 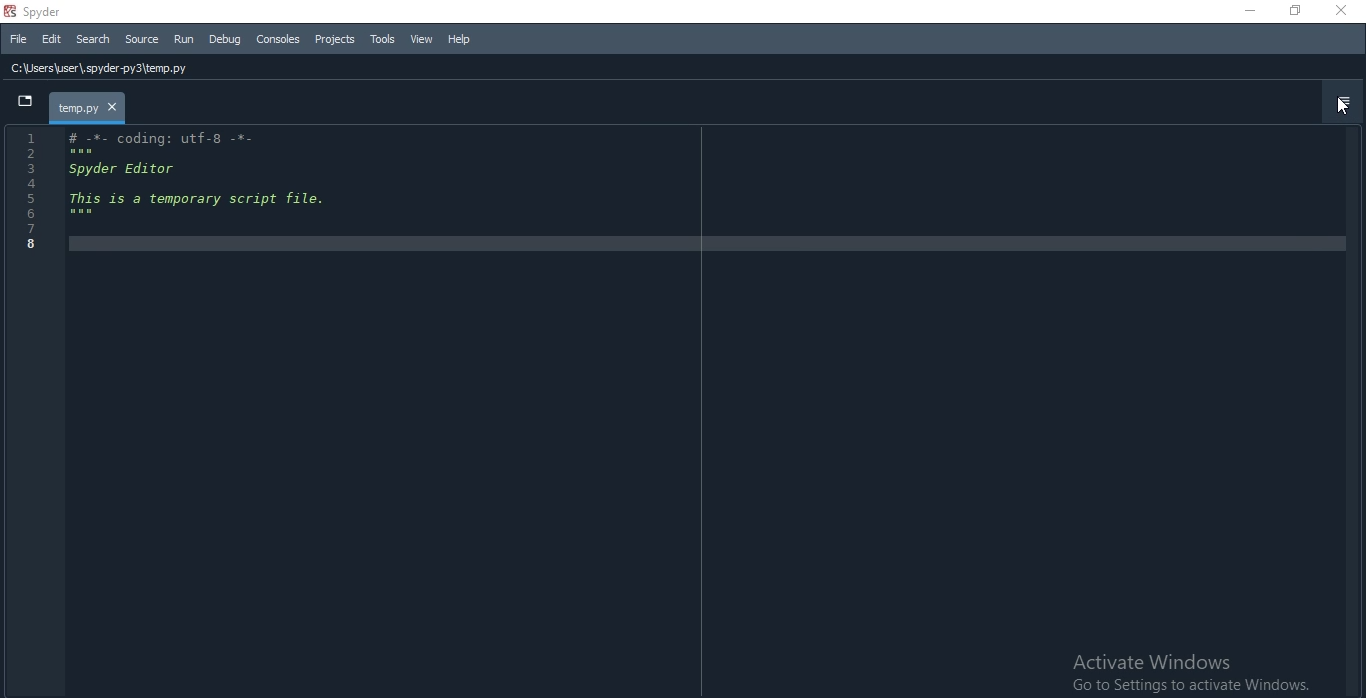 I want to click on tab, so click(x=89, y=109).